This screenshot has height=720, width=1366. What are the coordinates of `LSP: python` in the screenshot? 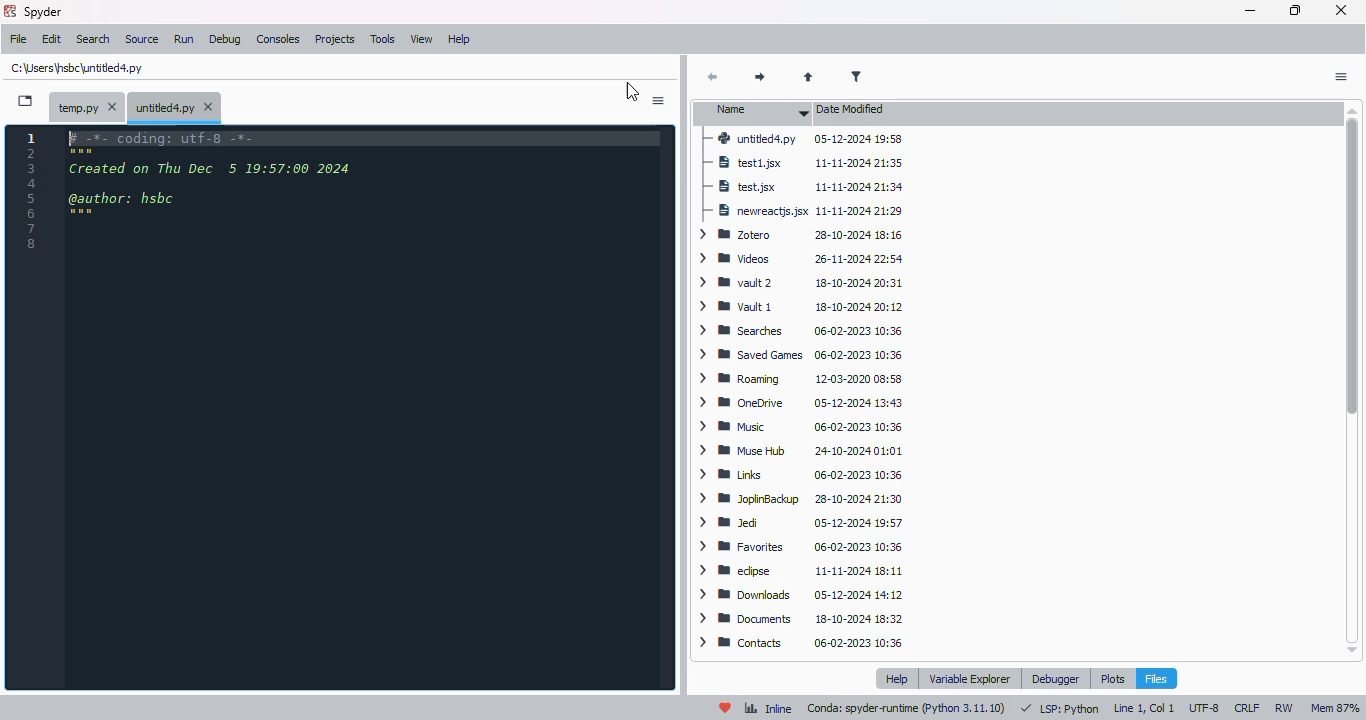 It's located at (1060, 709).